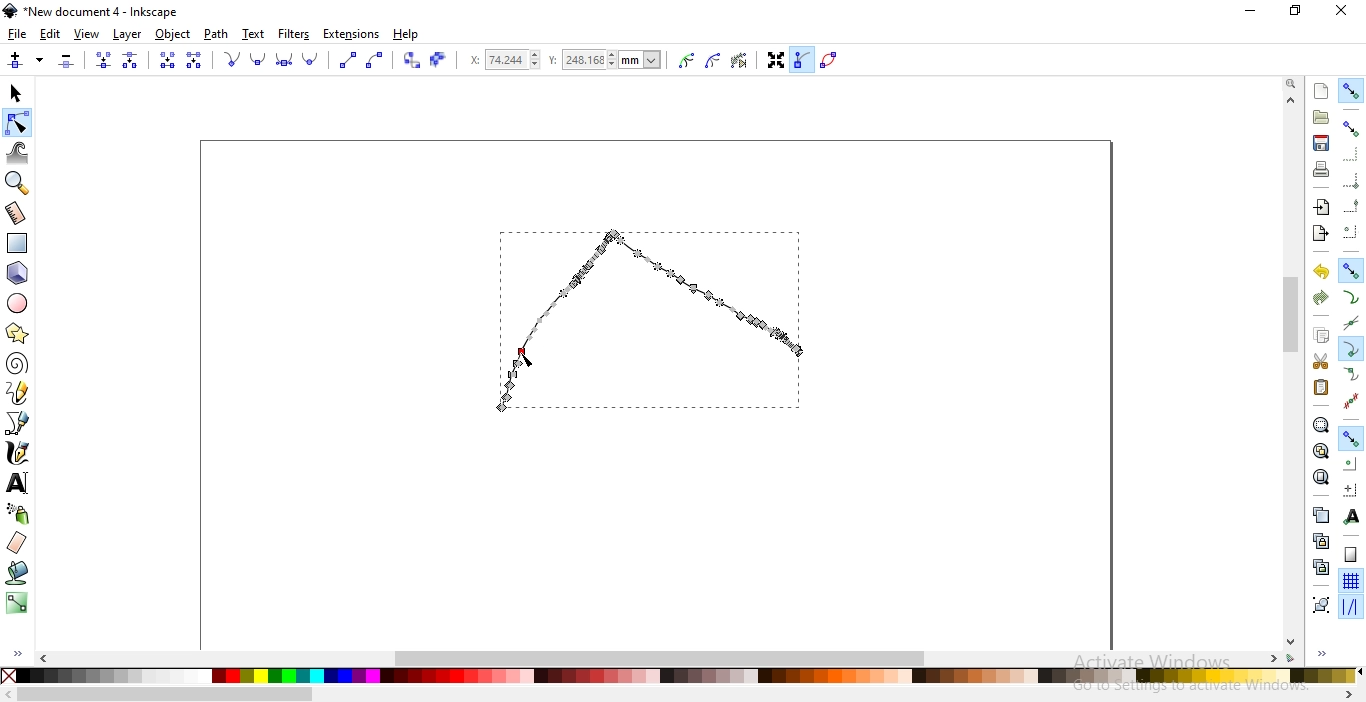 Image resolution: width=1366 pixels, height=702 pixels. I want to click on text, so click(254, 33).